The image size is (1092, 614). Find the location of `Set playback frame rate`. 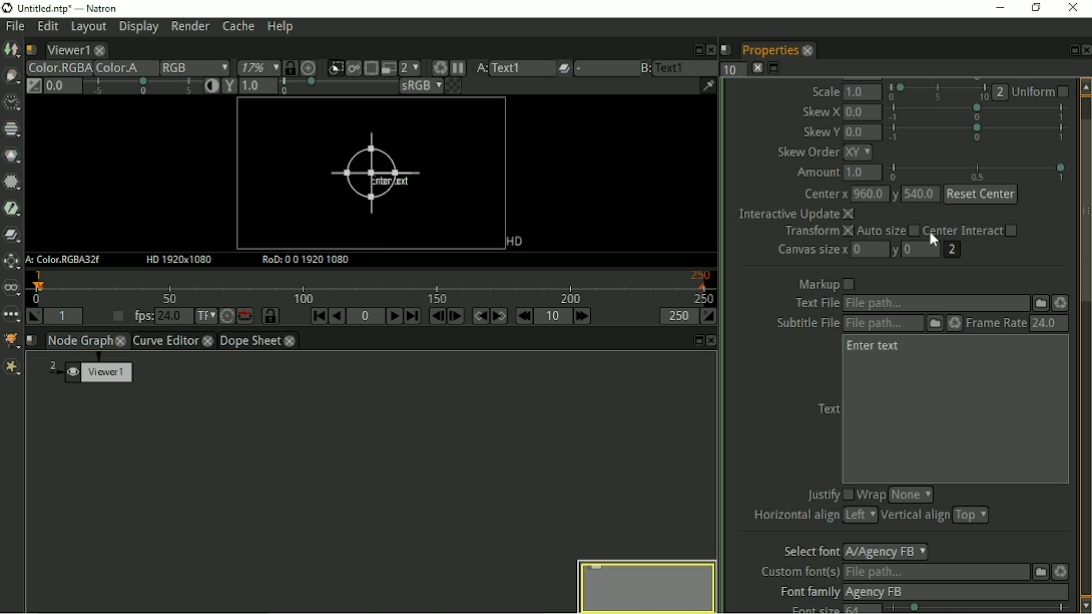

Set playback frame rate is located at coordinates (115, 317).